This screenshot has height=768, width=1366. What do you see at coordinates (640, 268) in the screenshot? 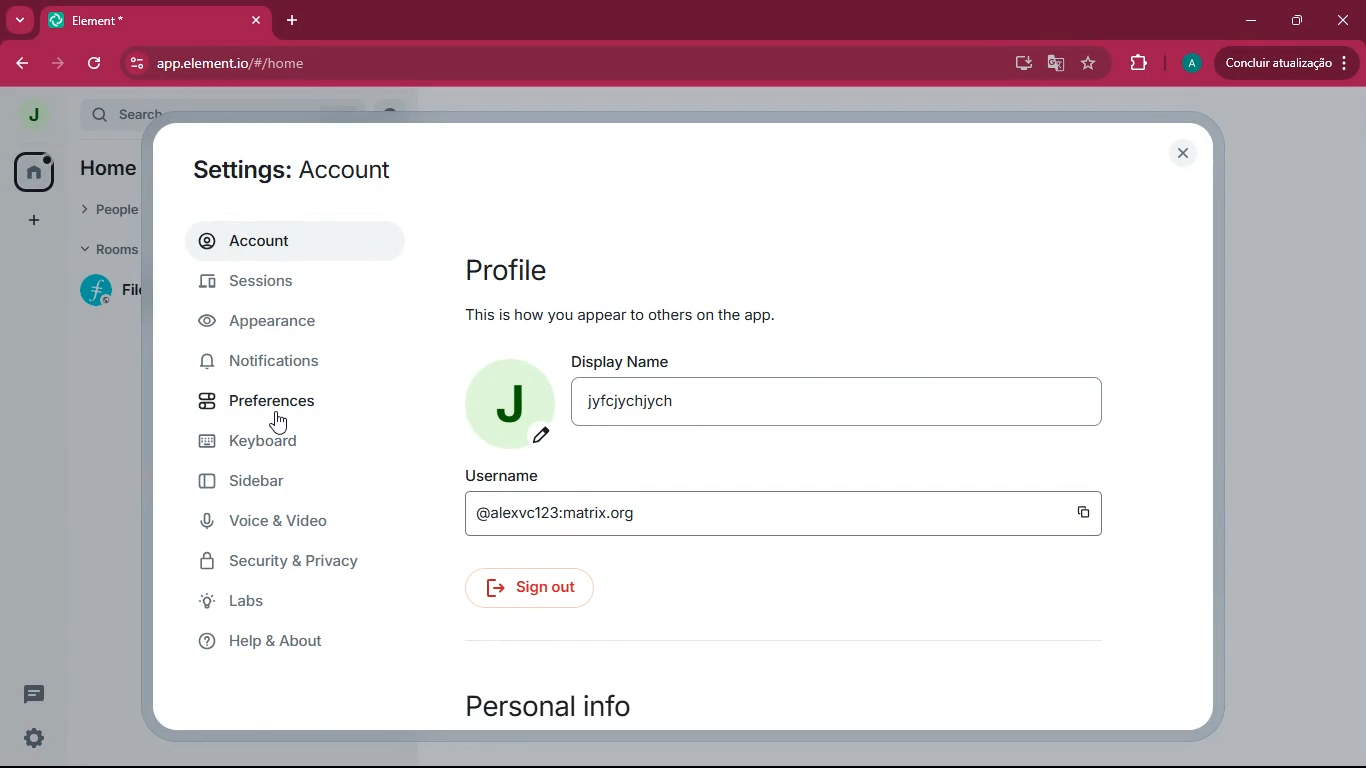
I see `profile` at bounding box center [640, 268].